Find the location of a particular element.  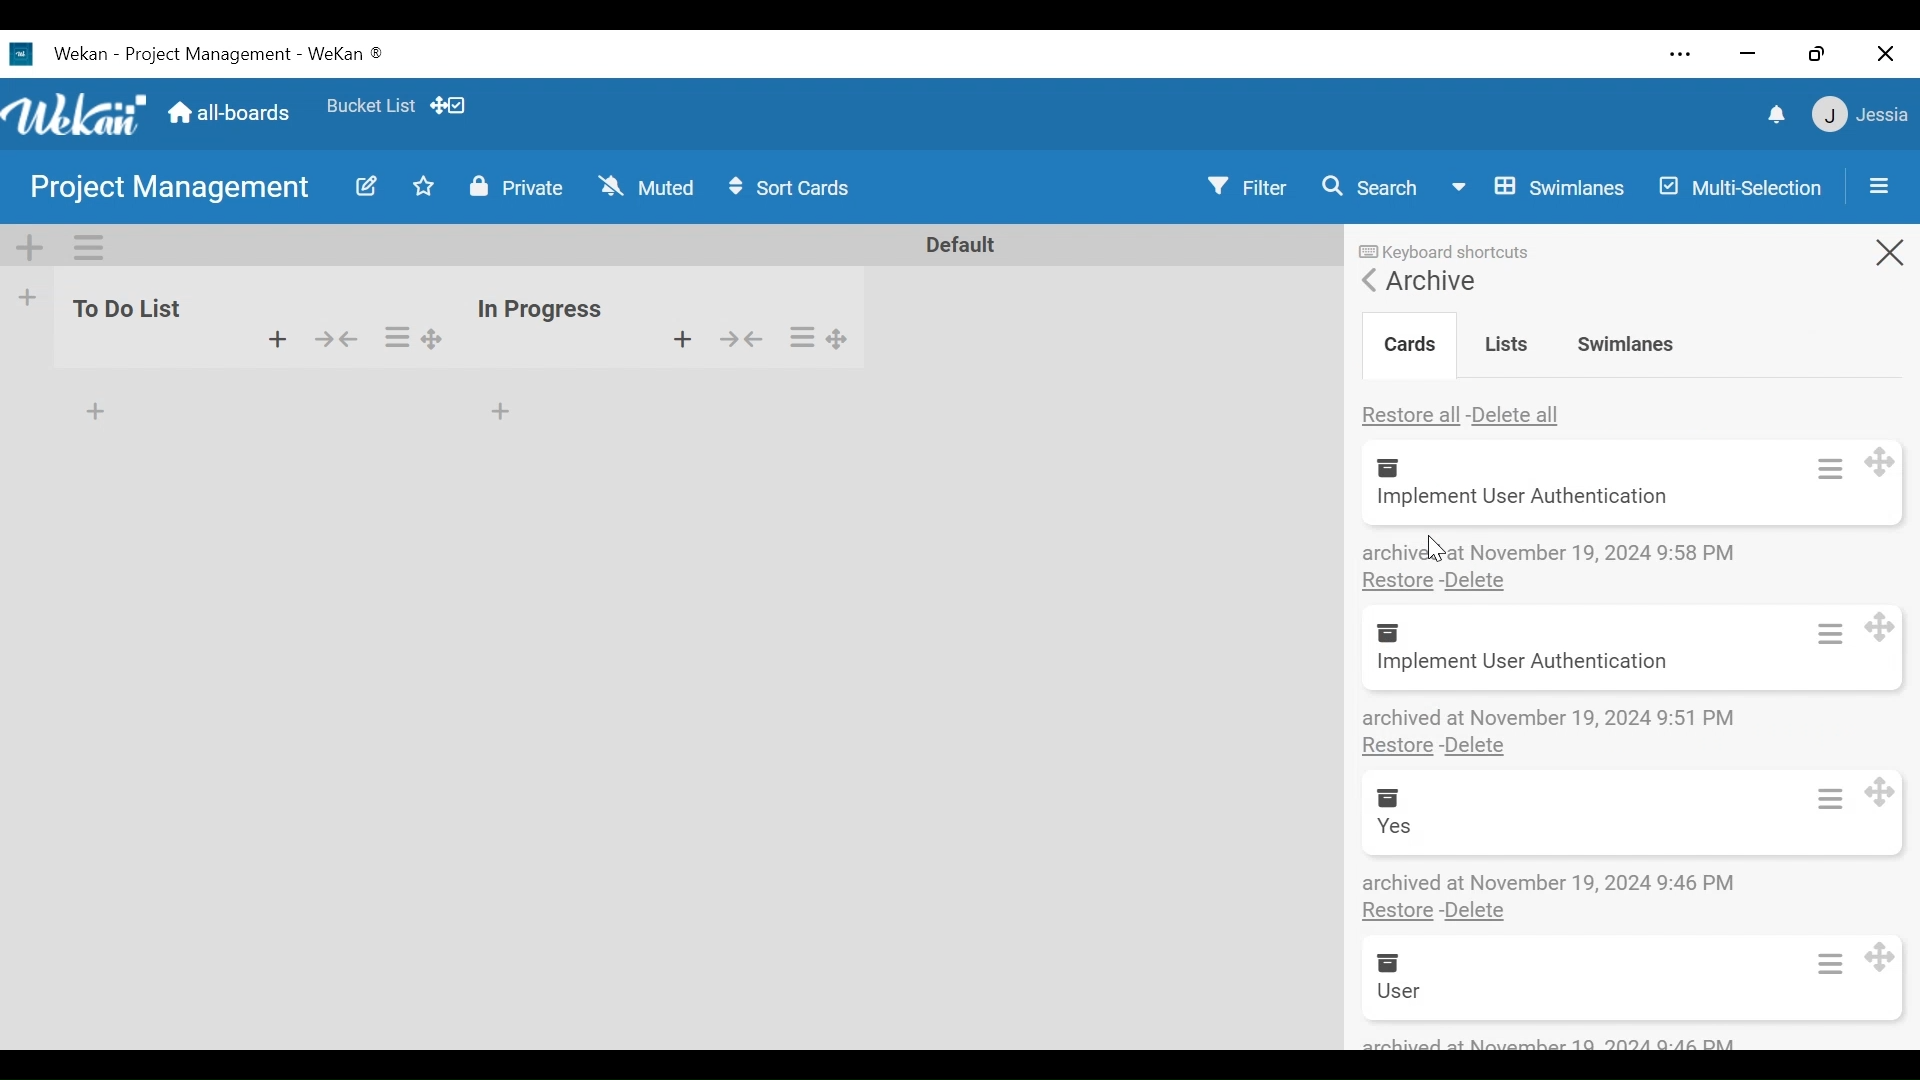

cursor is located at coordinates (1447, 549).